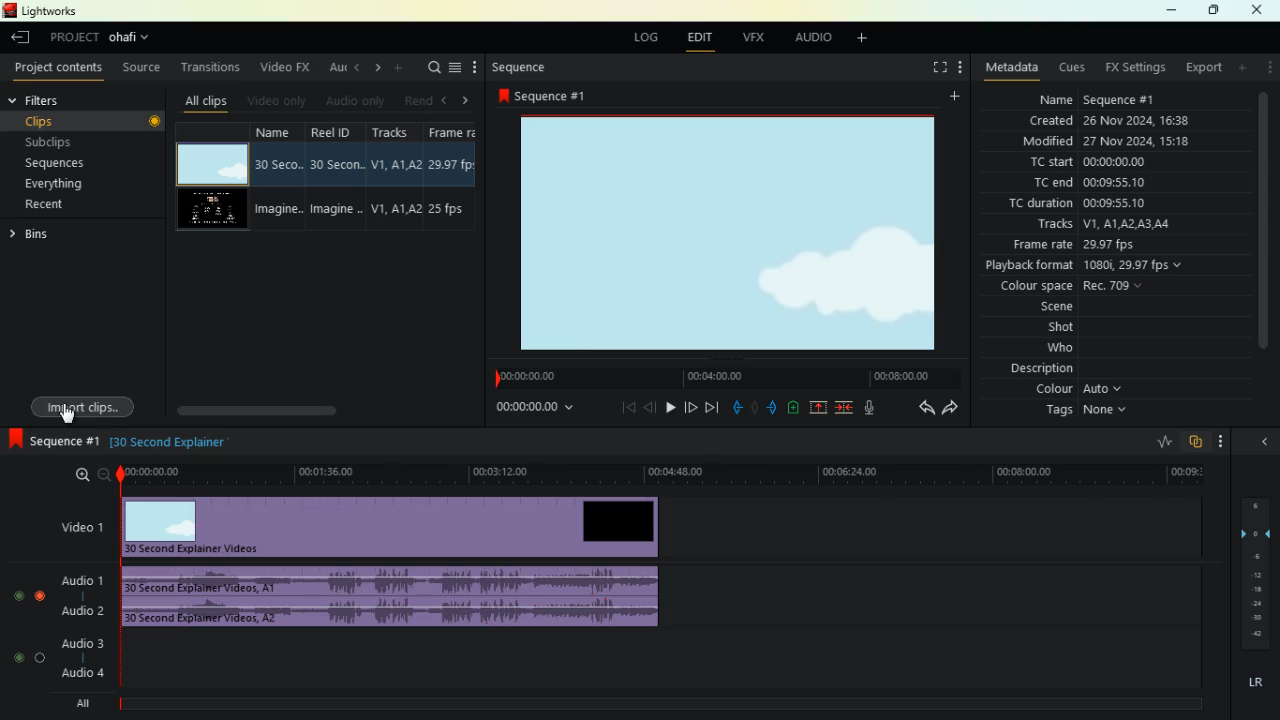  Describe the element at coordinates (1261, 9) in the screenshot. I see `close` at that location.